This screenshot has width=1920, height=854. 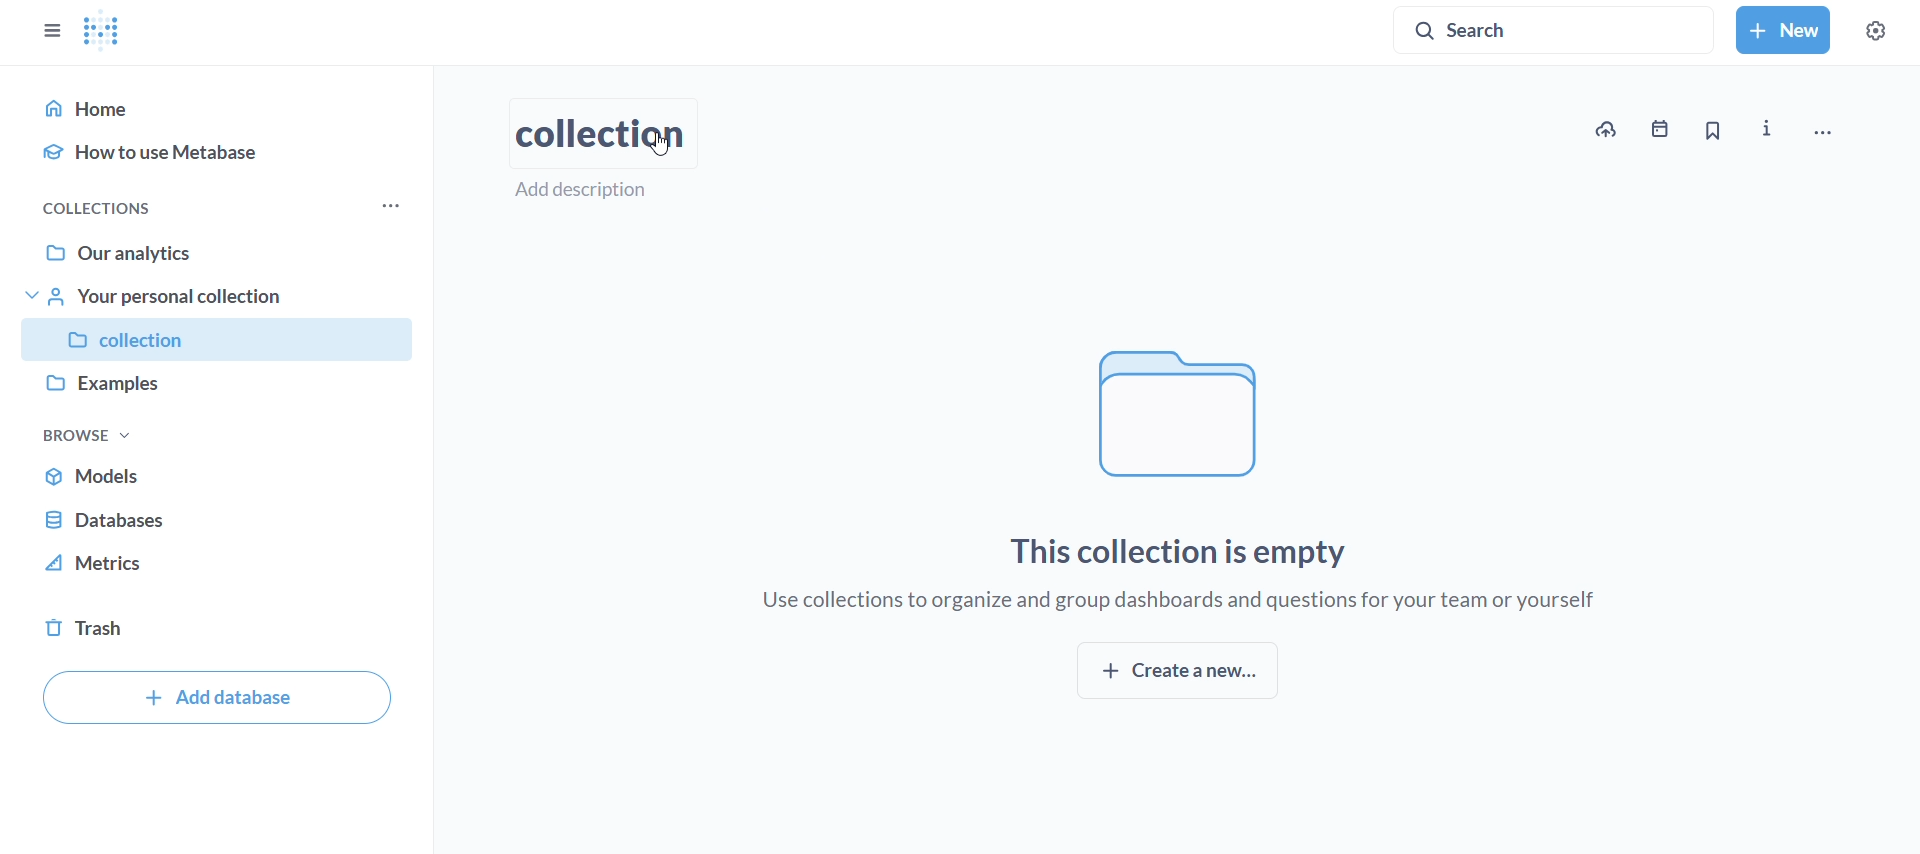 I want to click on collection , so click(x=219, y=341).